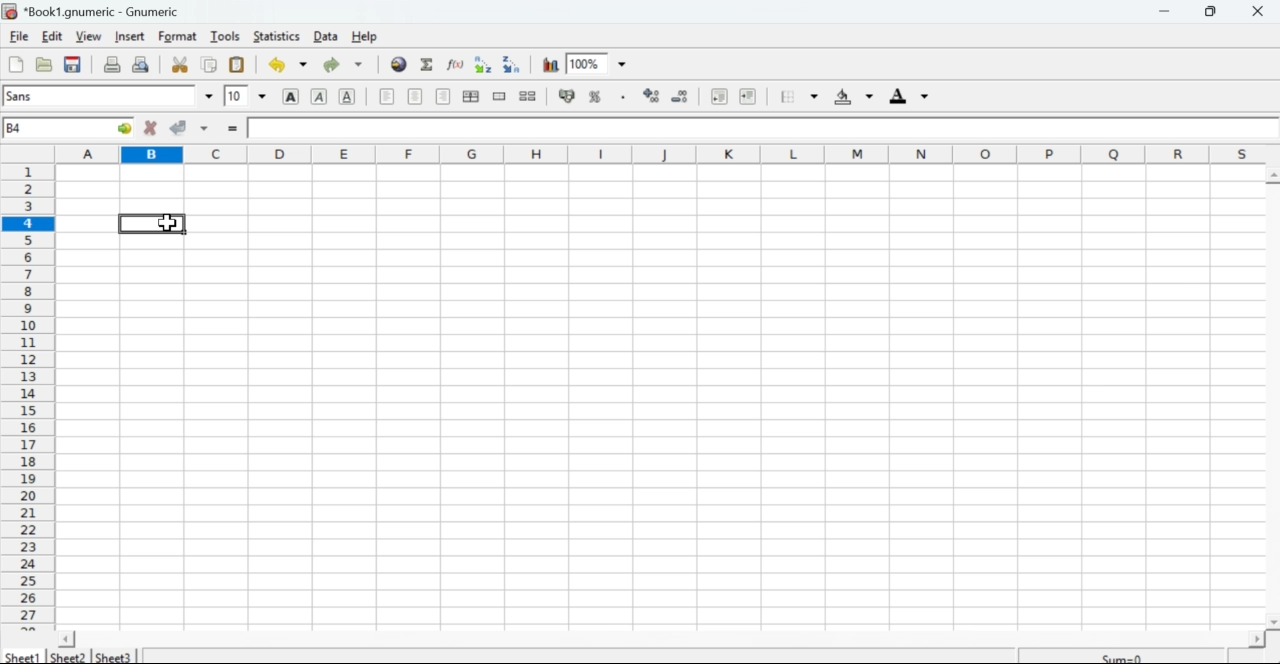 Image resolution: width=1280 pixels, height=664 pixels. What do you see at coordinates (131, 37) in the screenshot?
I see `Insert` at bounding box center [131, 37].